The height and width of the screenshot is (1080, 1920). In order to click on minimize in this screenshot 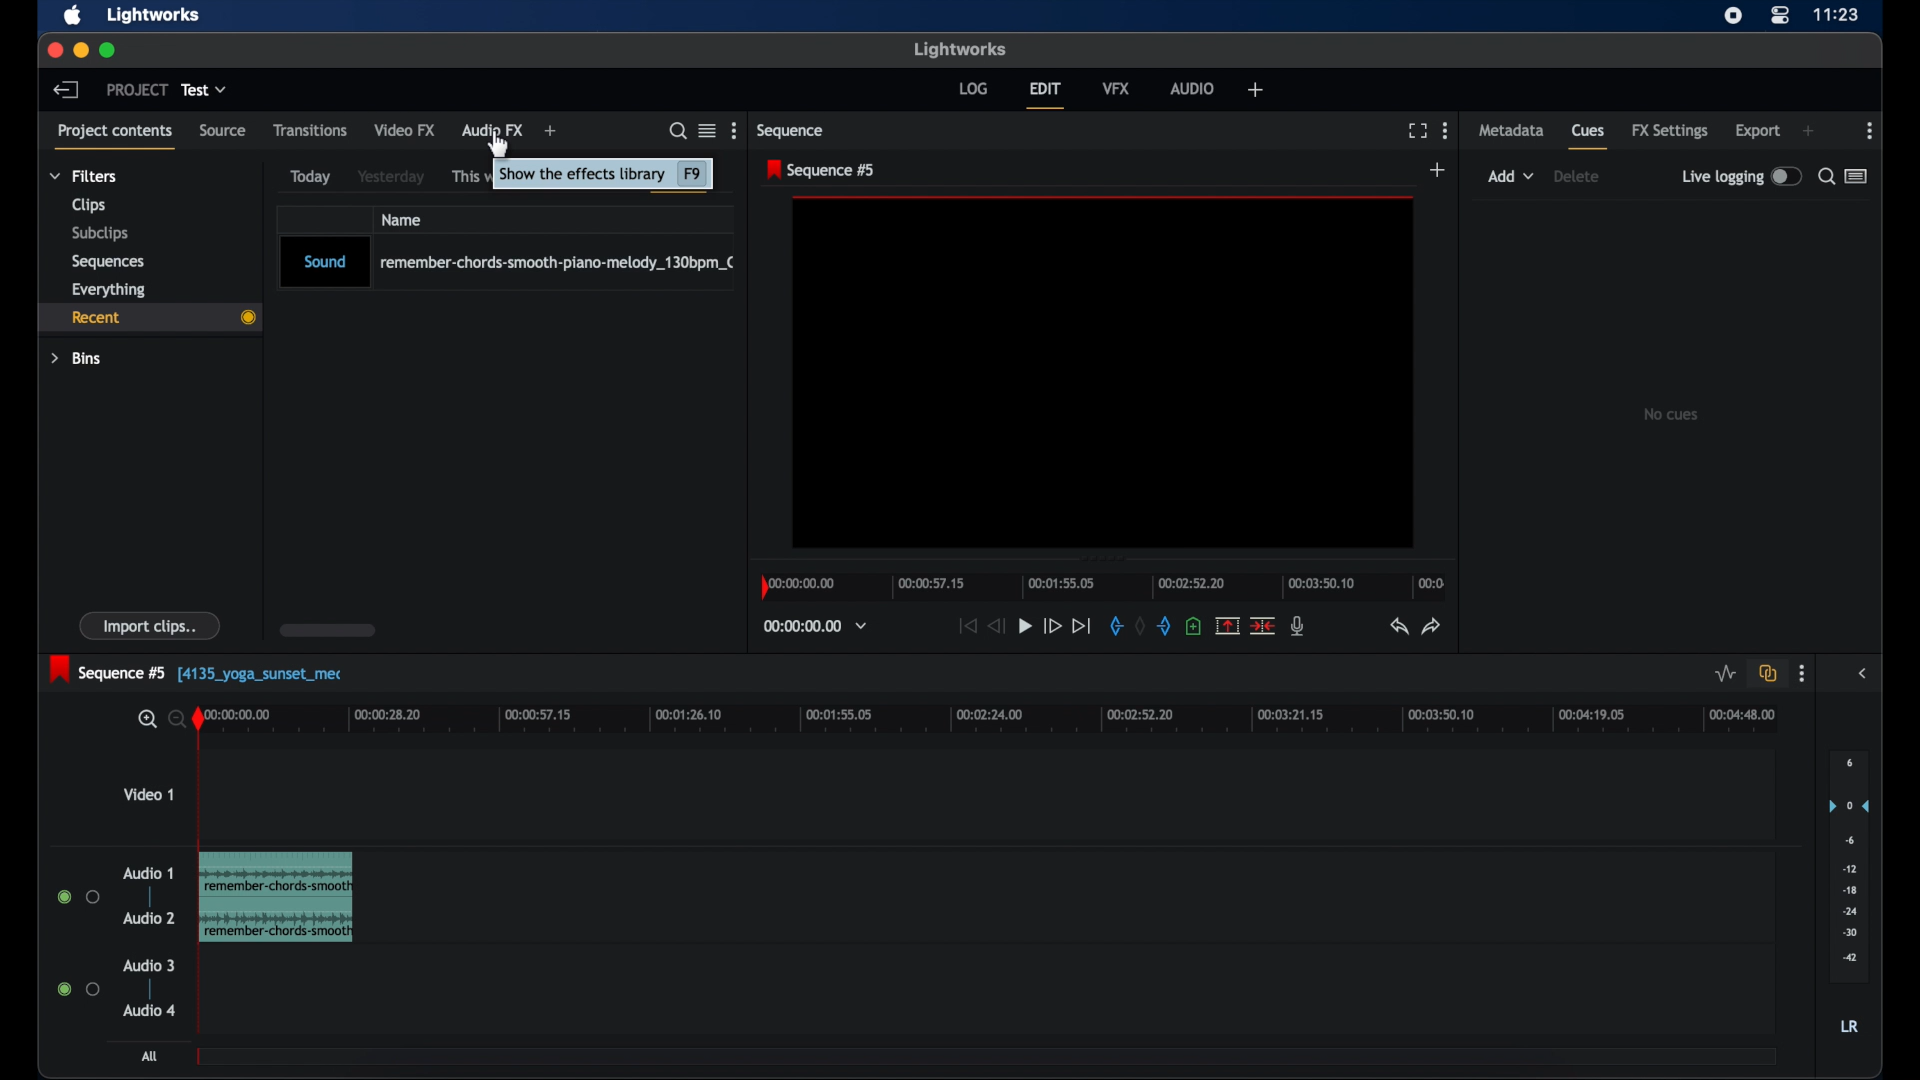, I will do `click(80, 51)`.